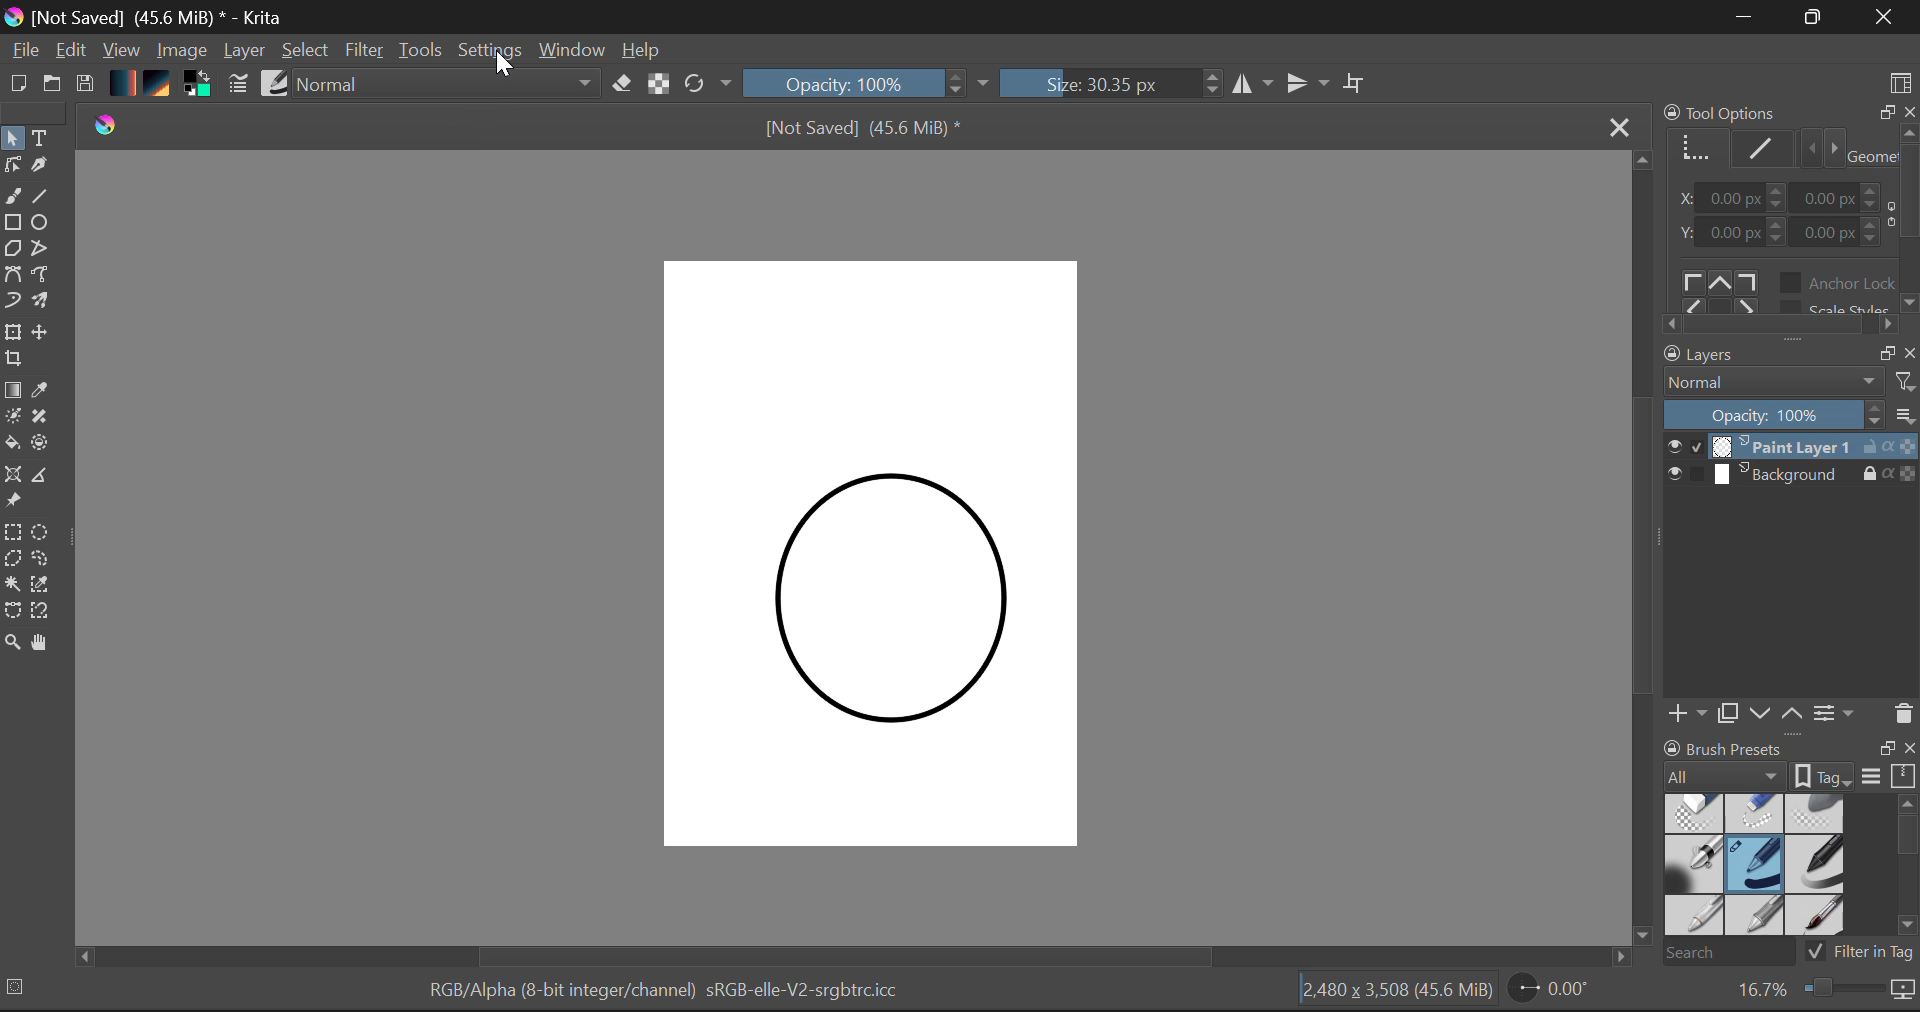 Image resolution: width=1920 pixels, height=1012 pixels. What do you see at coordinates (23, 50) in the screenshot?
I see `File` at bounding box center [23, 50].